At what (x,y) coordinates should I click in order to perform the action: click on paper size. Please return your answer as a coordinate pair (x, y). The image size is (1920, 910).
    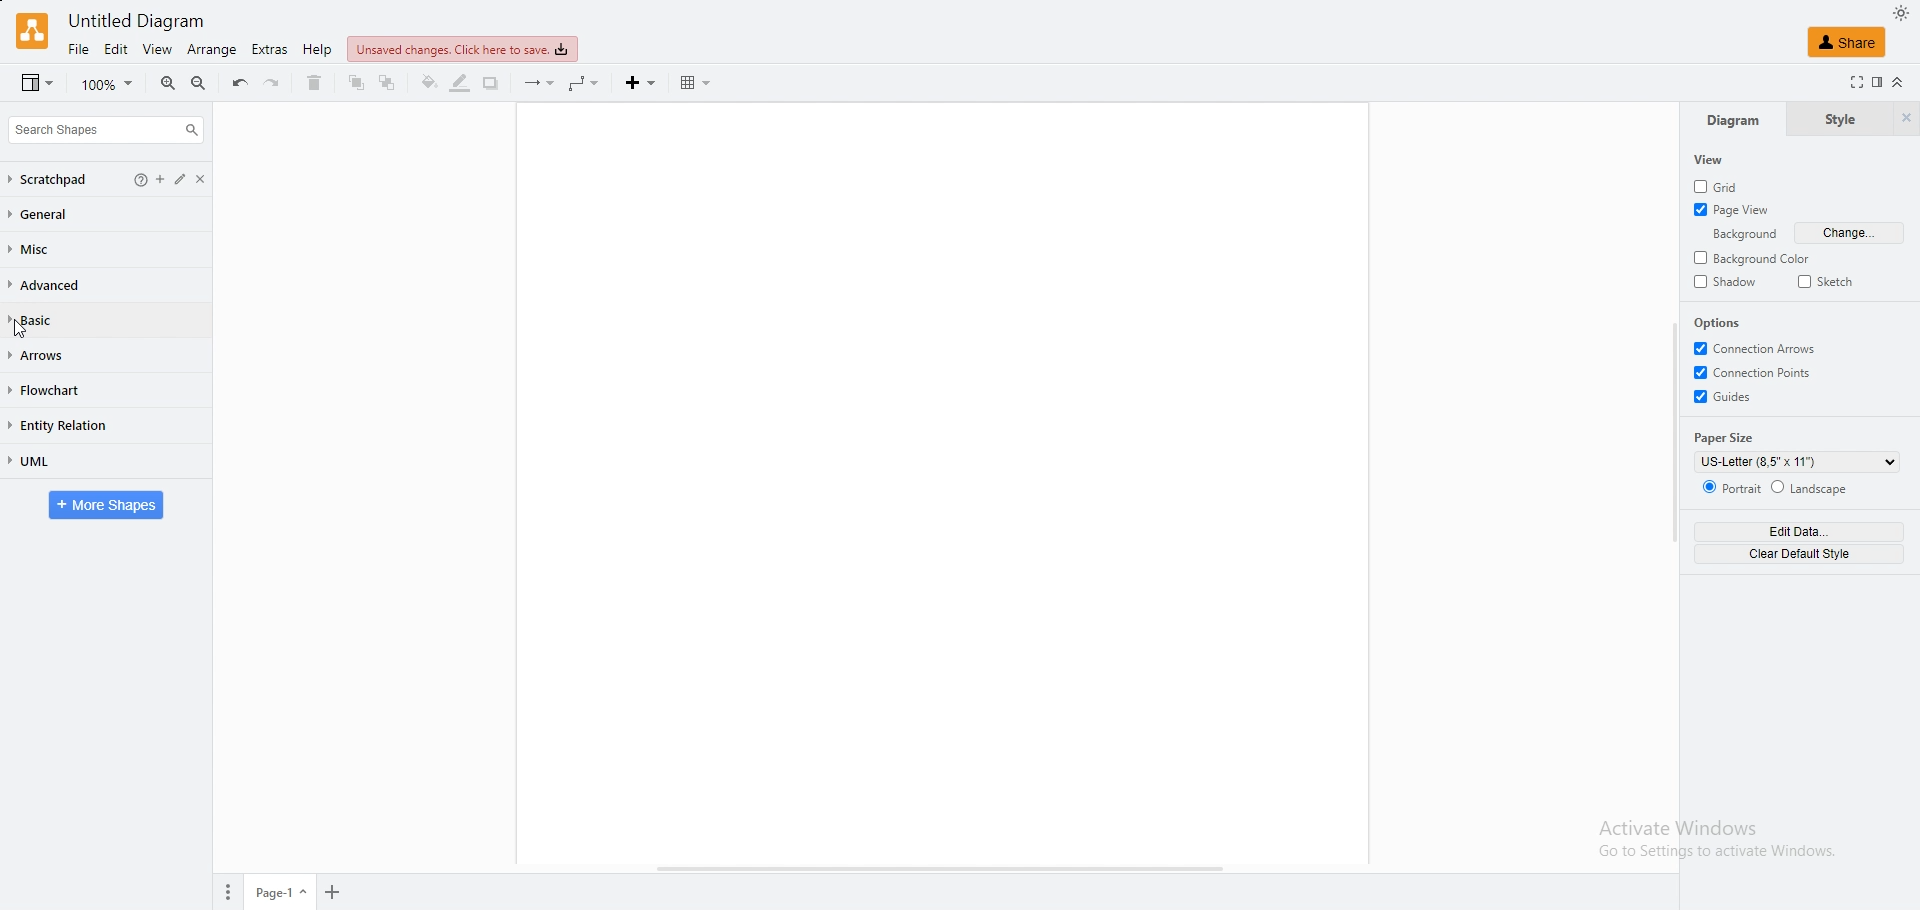
    Looking at the image, I should click on (1727, 437).